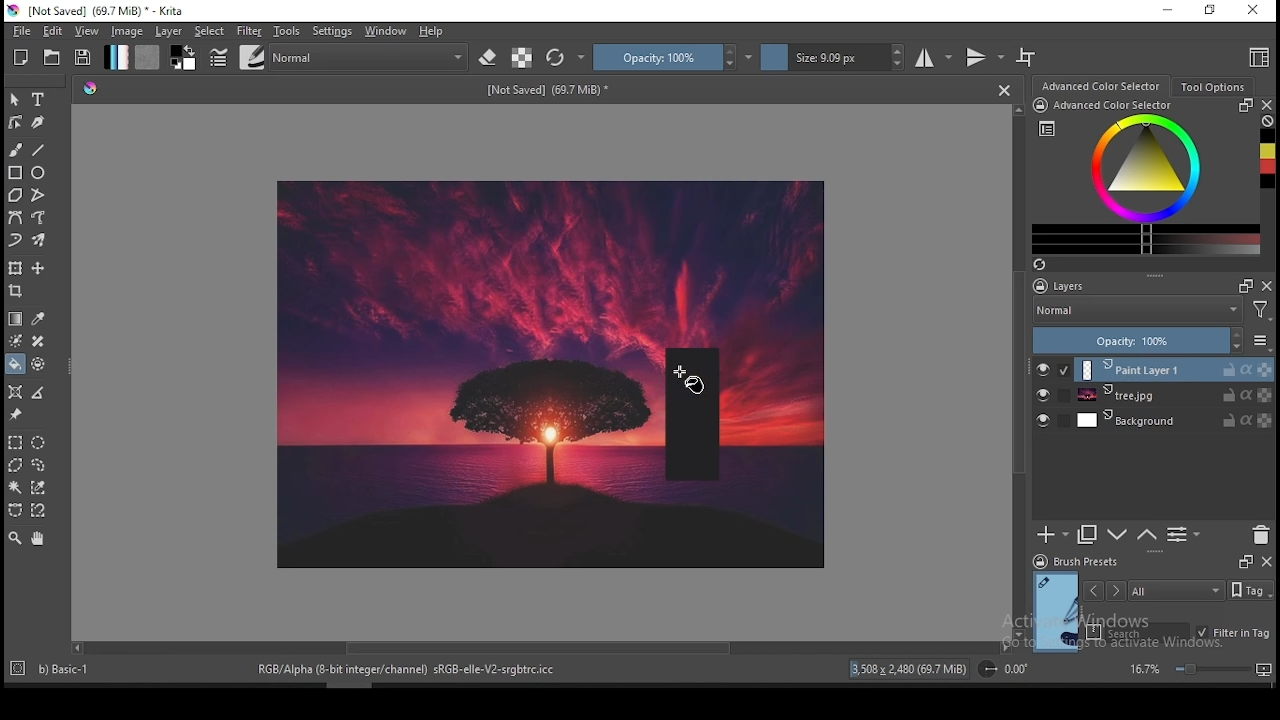 Image resolution: width=1280 pixels, height=720 pixels. I want to click on measure distance between two points, so click(40, 393).